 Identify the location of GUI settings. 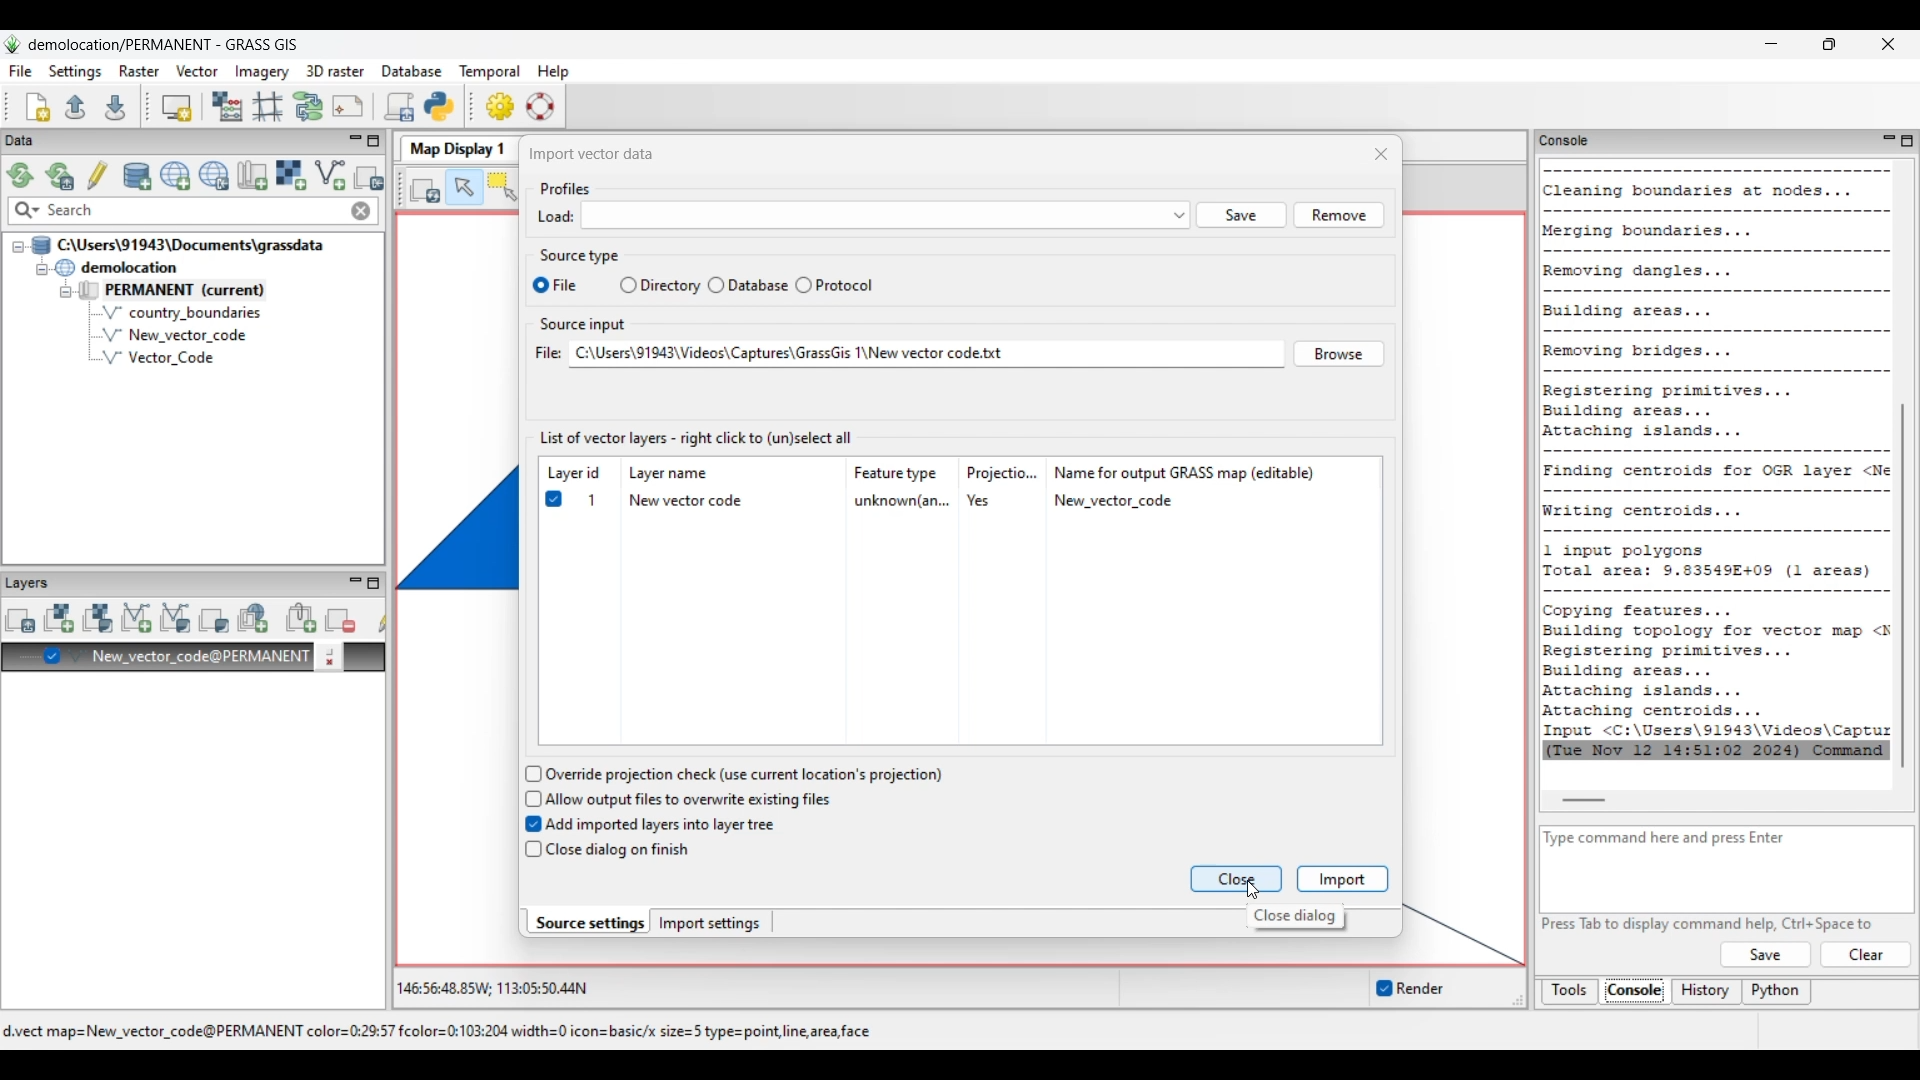
(501, 106).